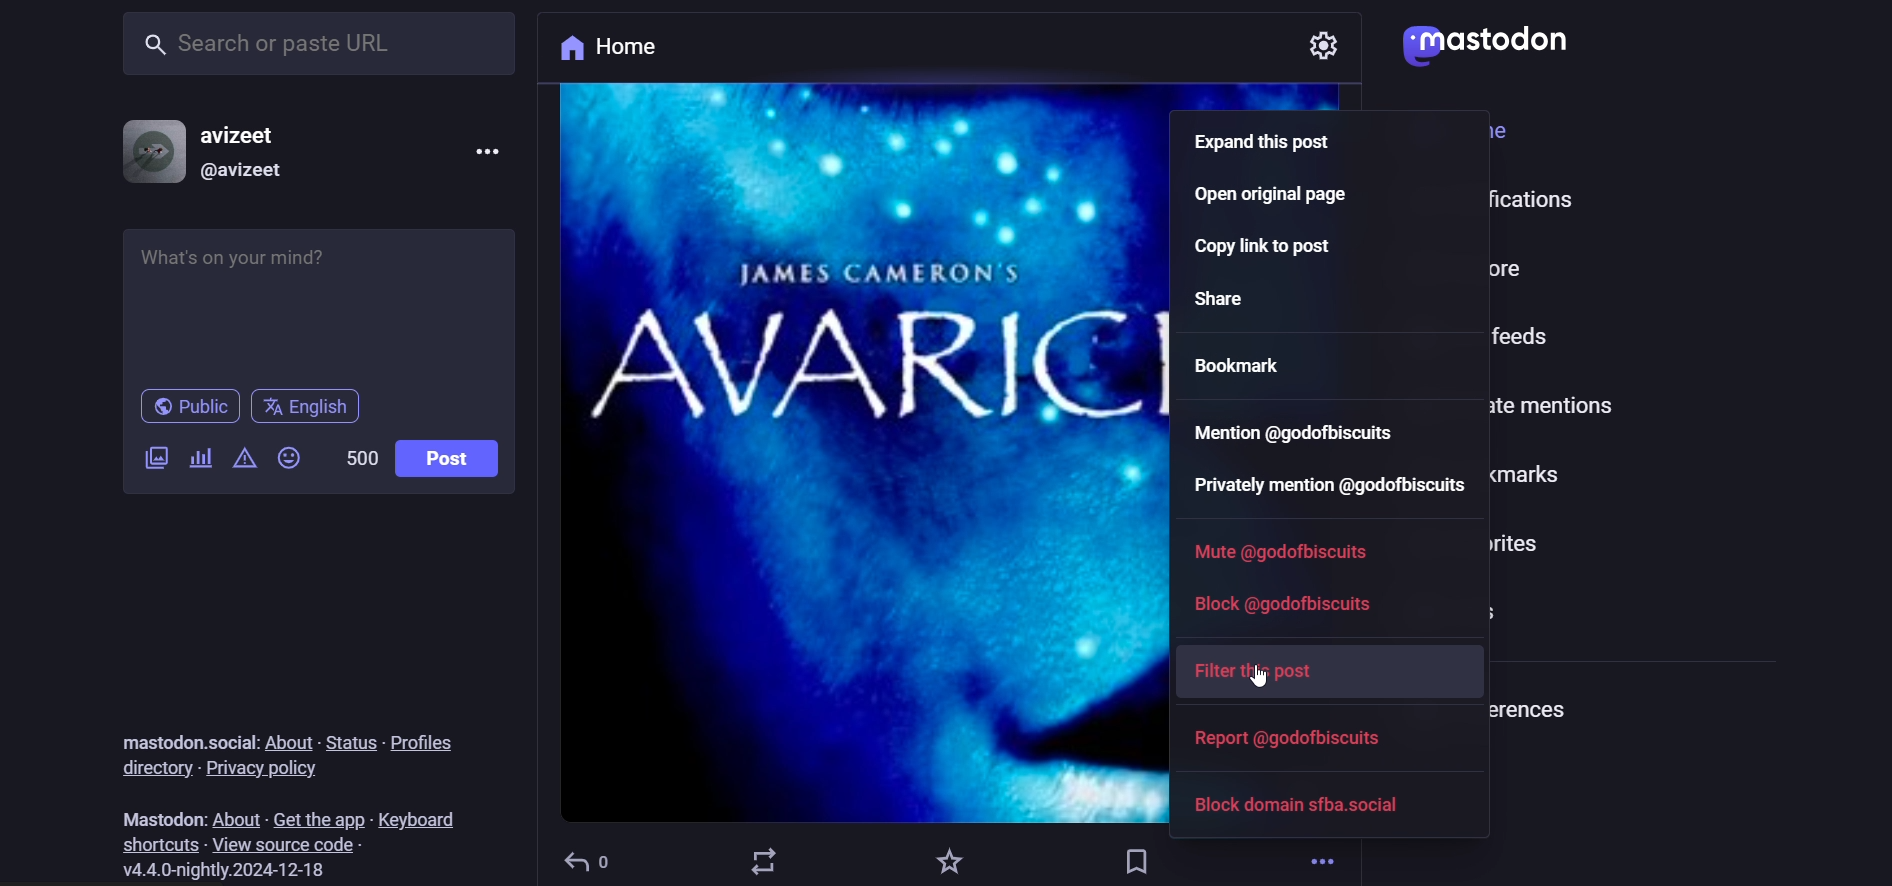  Describe the element at coordinates (161, 844) in the screenshot. I see `shortcut` at that location.